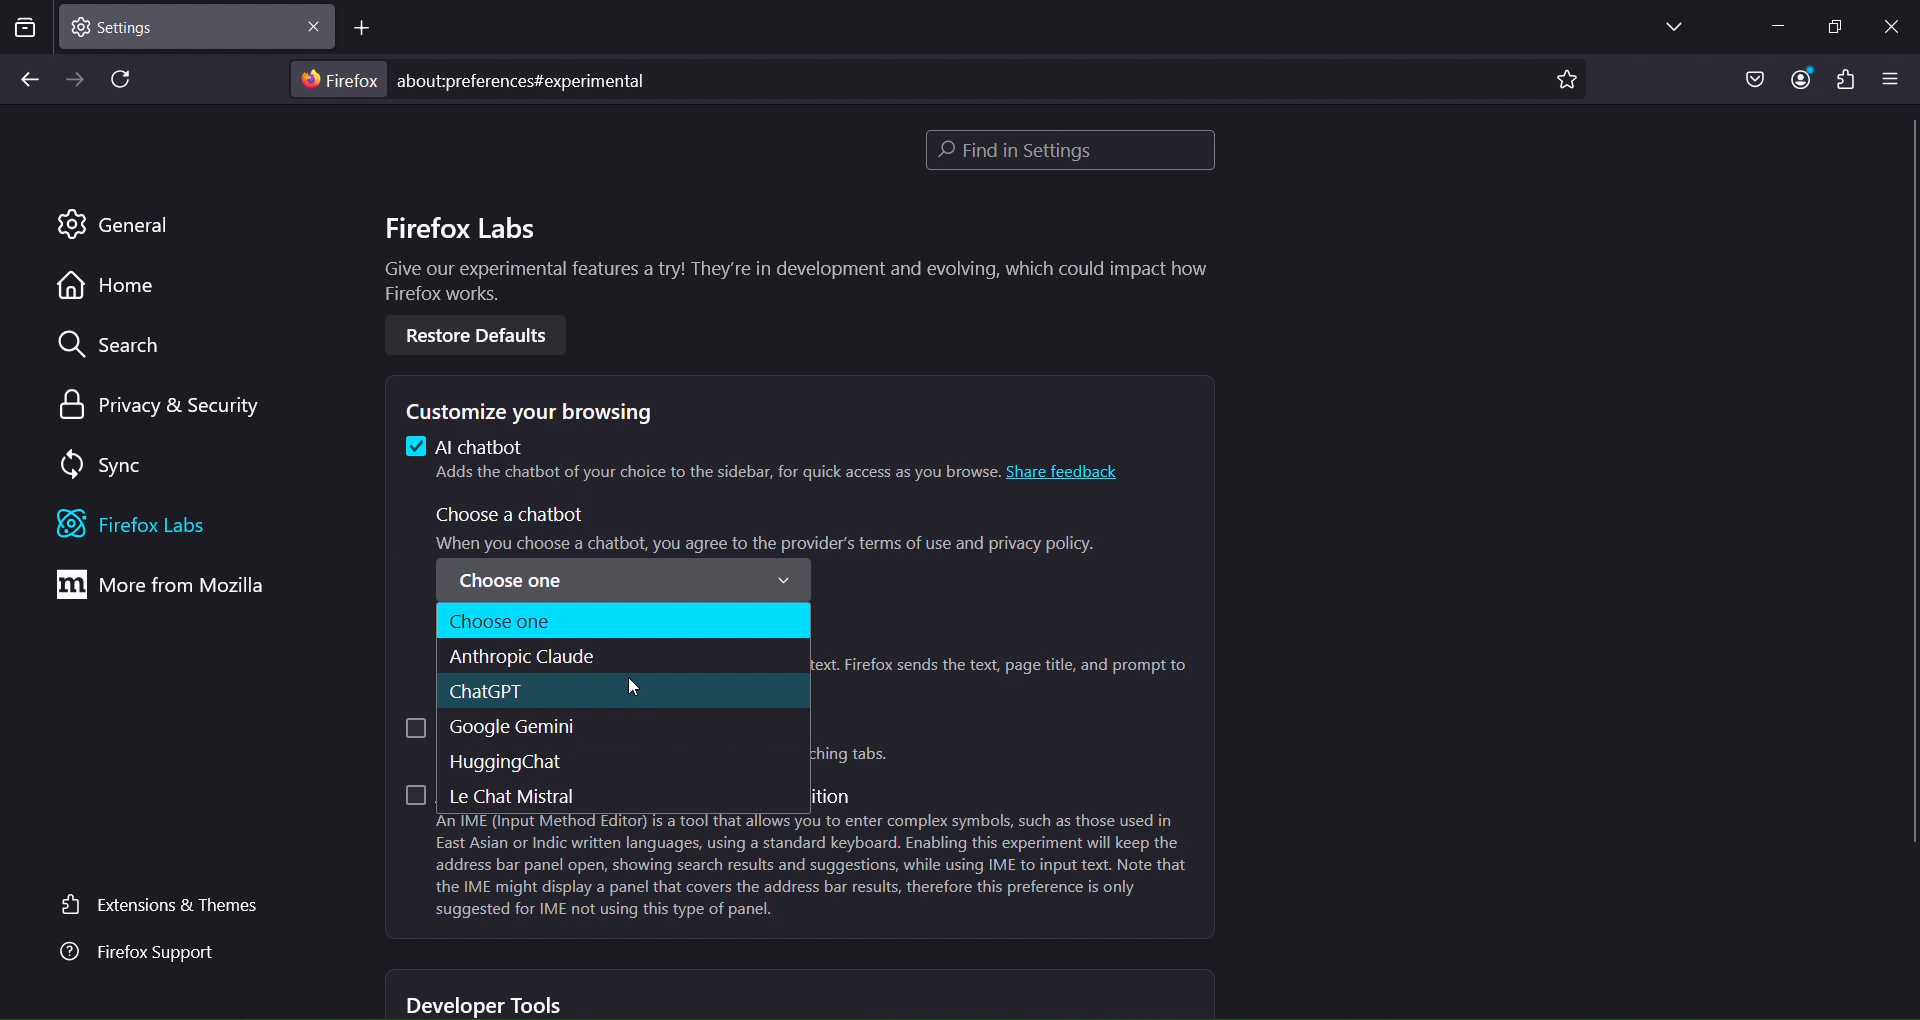 This screenshot has width=1920, height=1020. Describe the element at coordinates (634, 686) in the screenshot. I see `cursor` at that location.